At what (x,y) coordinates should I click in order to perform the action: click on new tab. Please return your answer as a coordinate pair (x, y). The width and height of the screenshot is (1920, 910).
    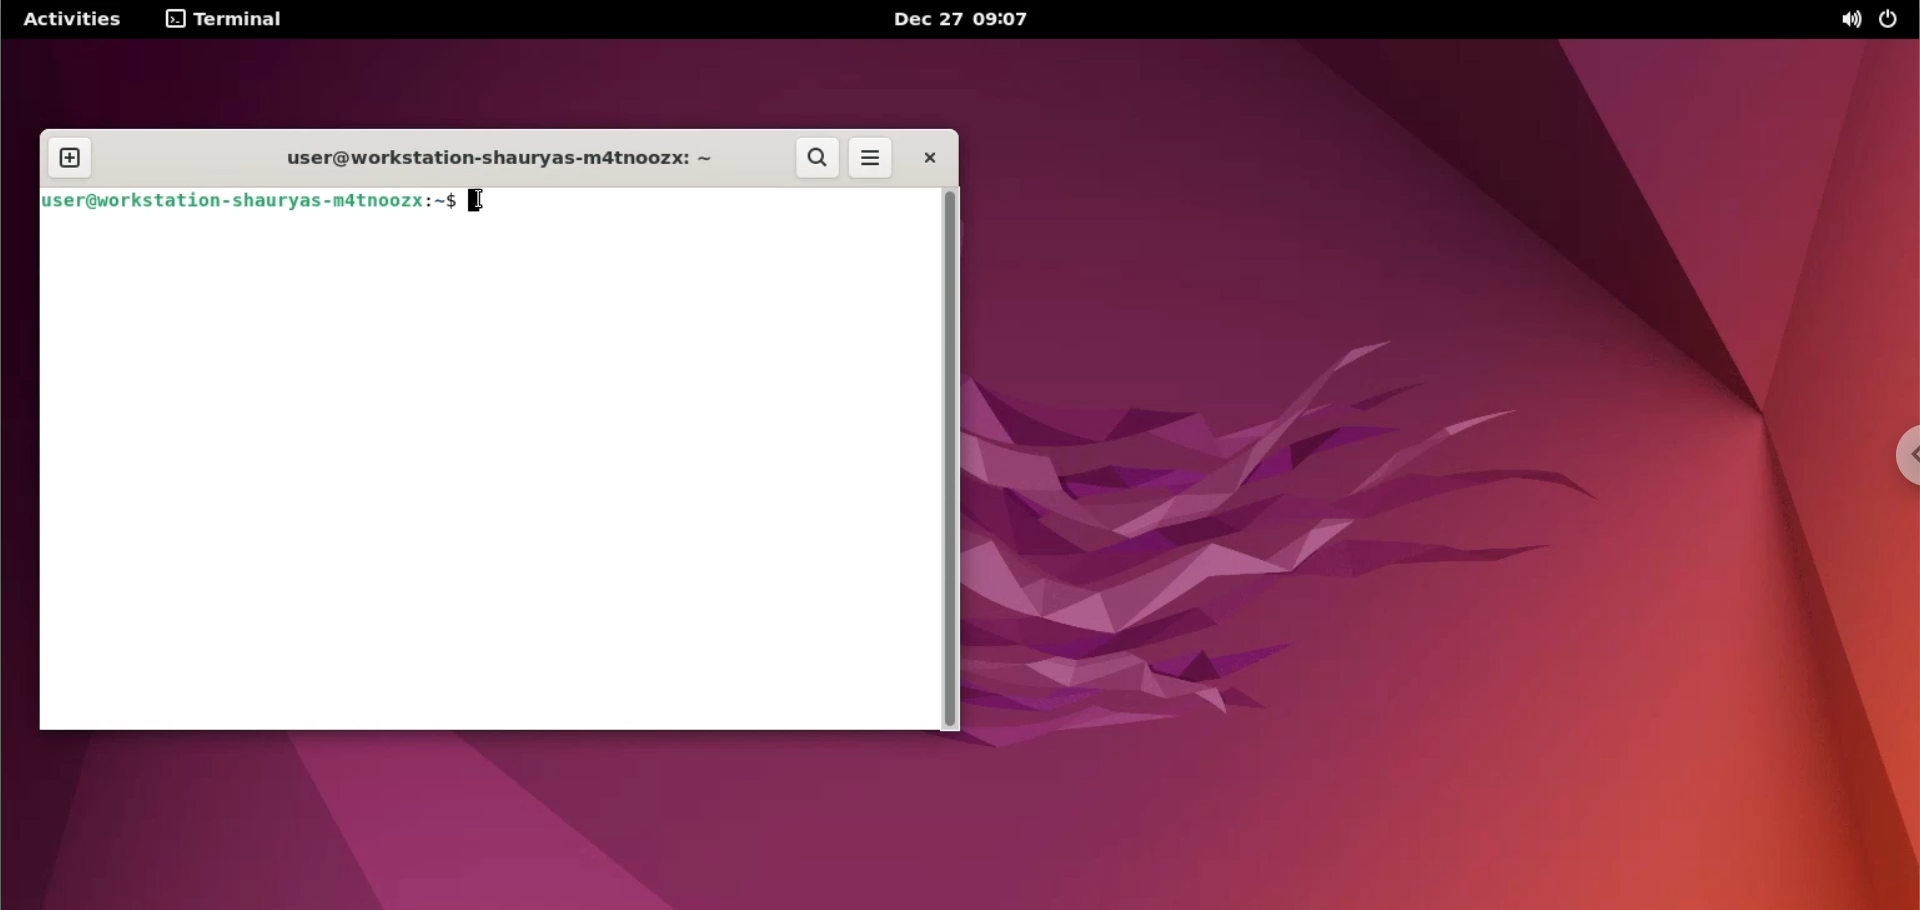
    Looking at the image, I should click on (69, 157).